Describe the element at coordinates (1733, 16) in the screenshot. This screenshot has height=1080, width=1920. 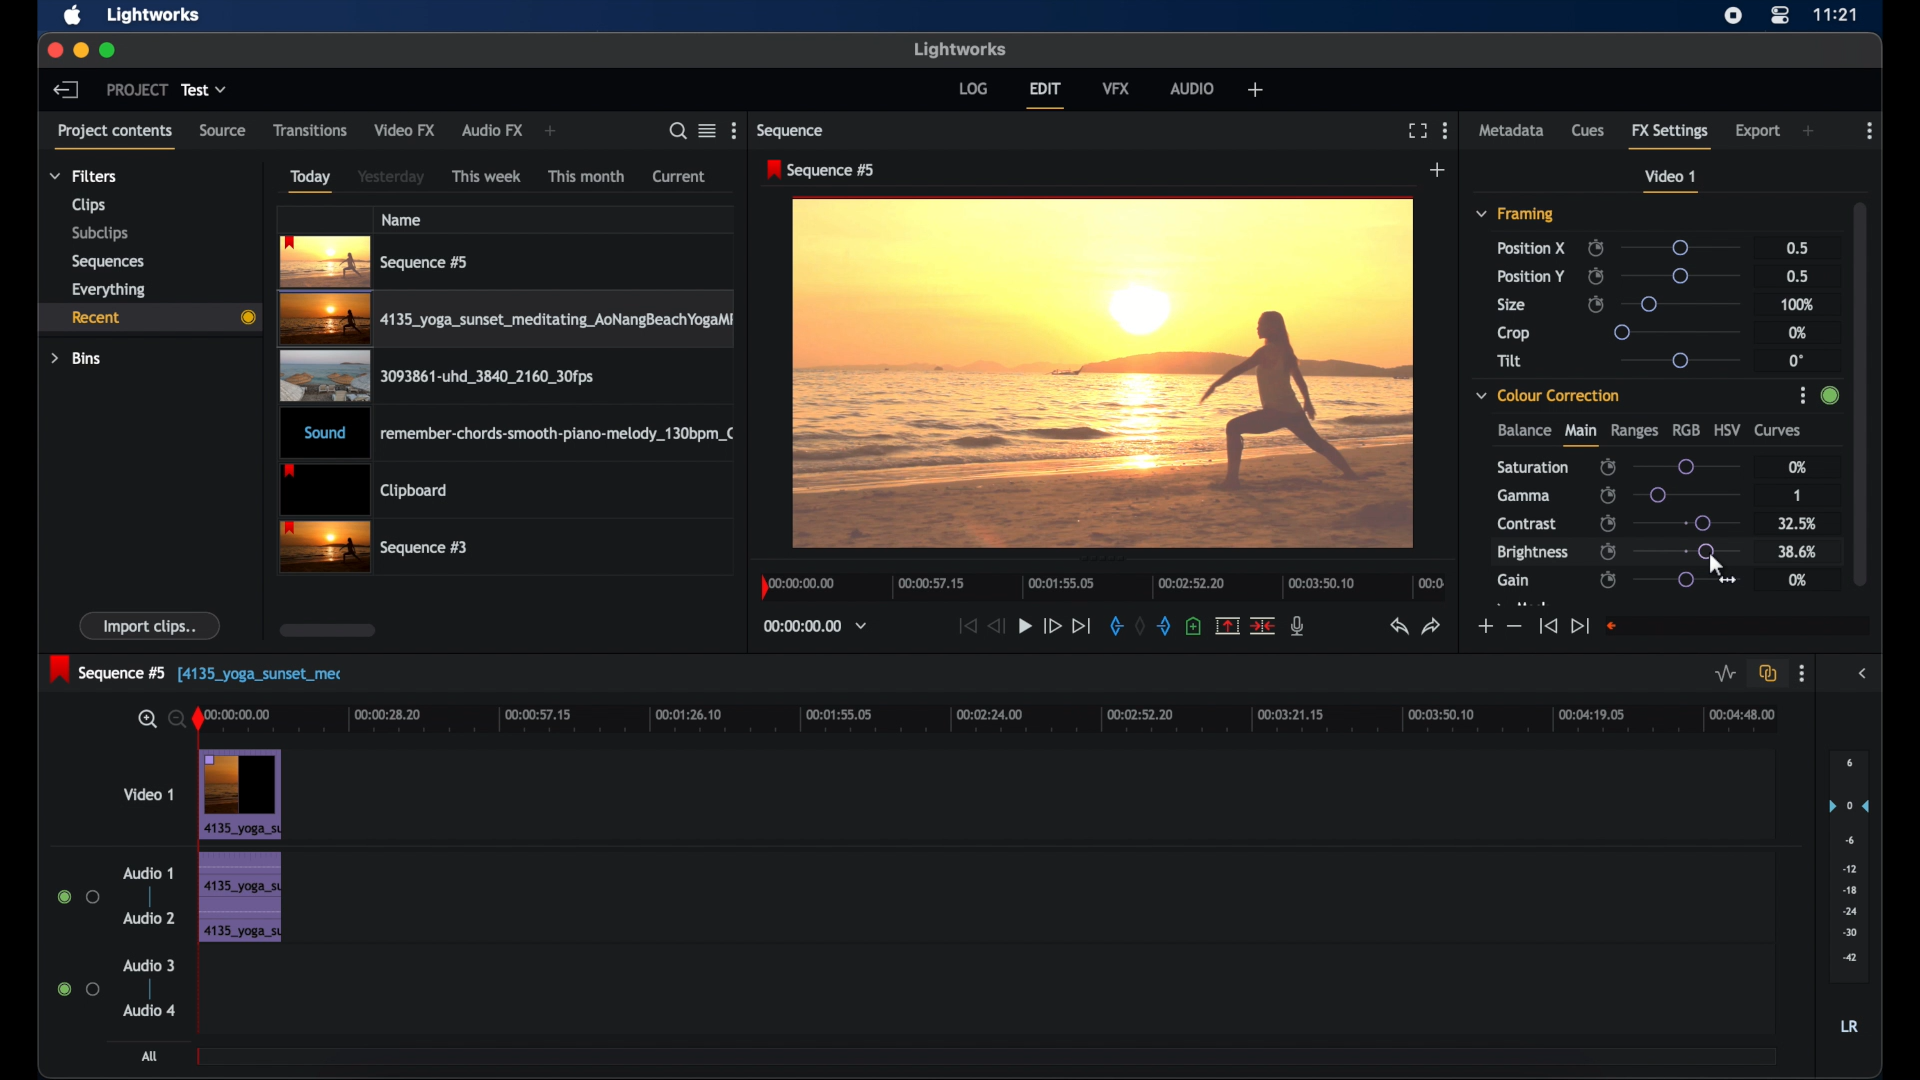
I see `screen recorder icon` at that location.